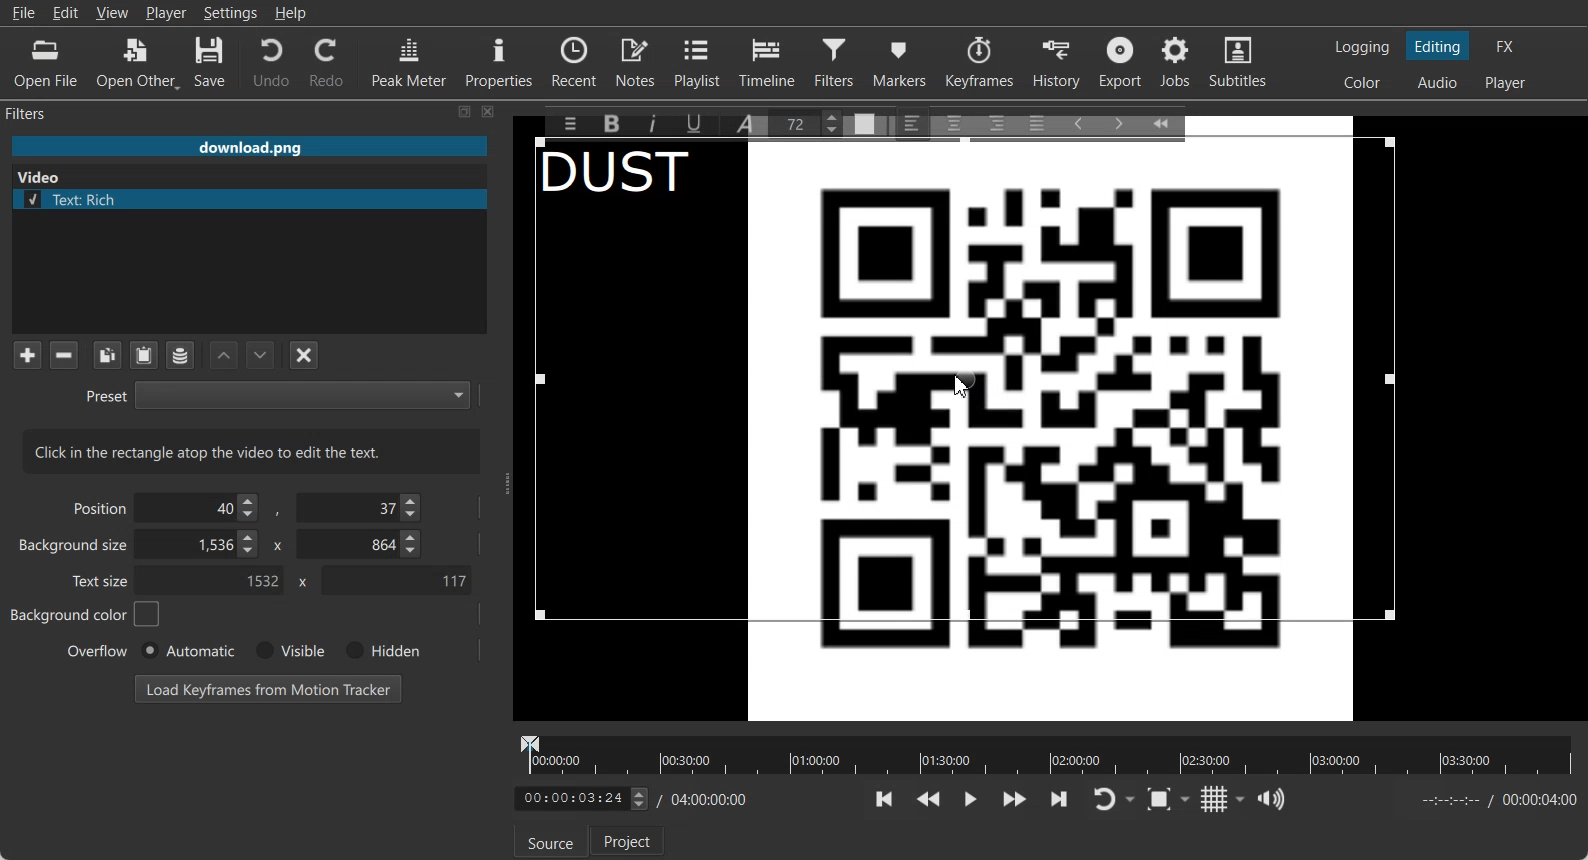  What do you see at coordinates (249, 148) in the screenshot?
I see `File` at bounding box center [249, 148].